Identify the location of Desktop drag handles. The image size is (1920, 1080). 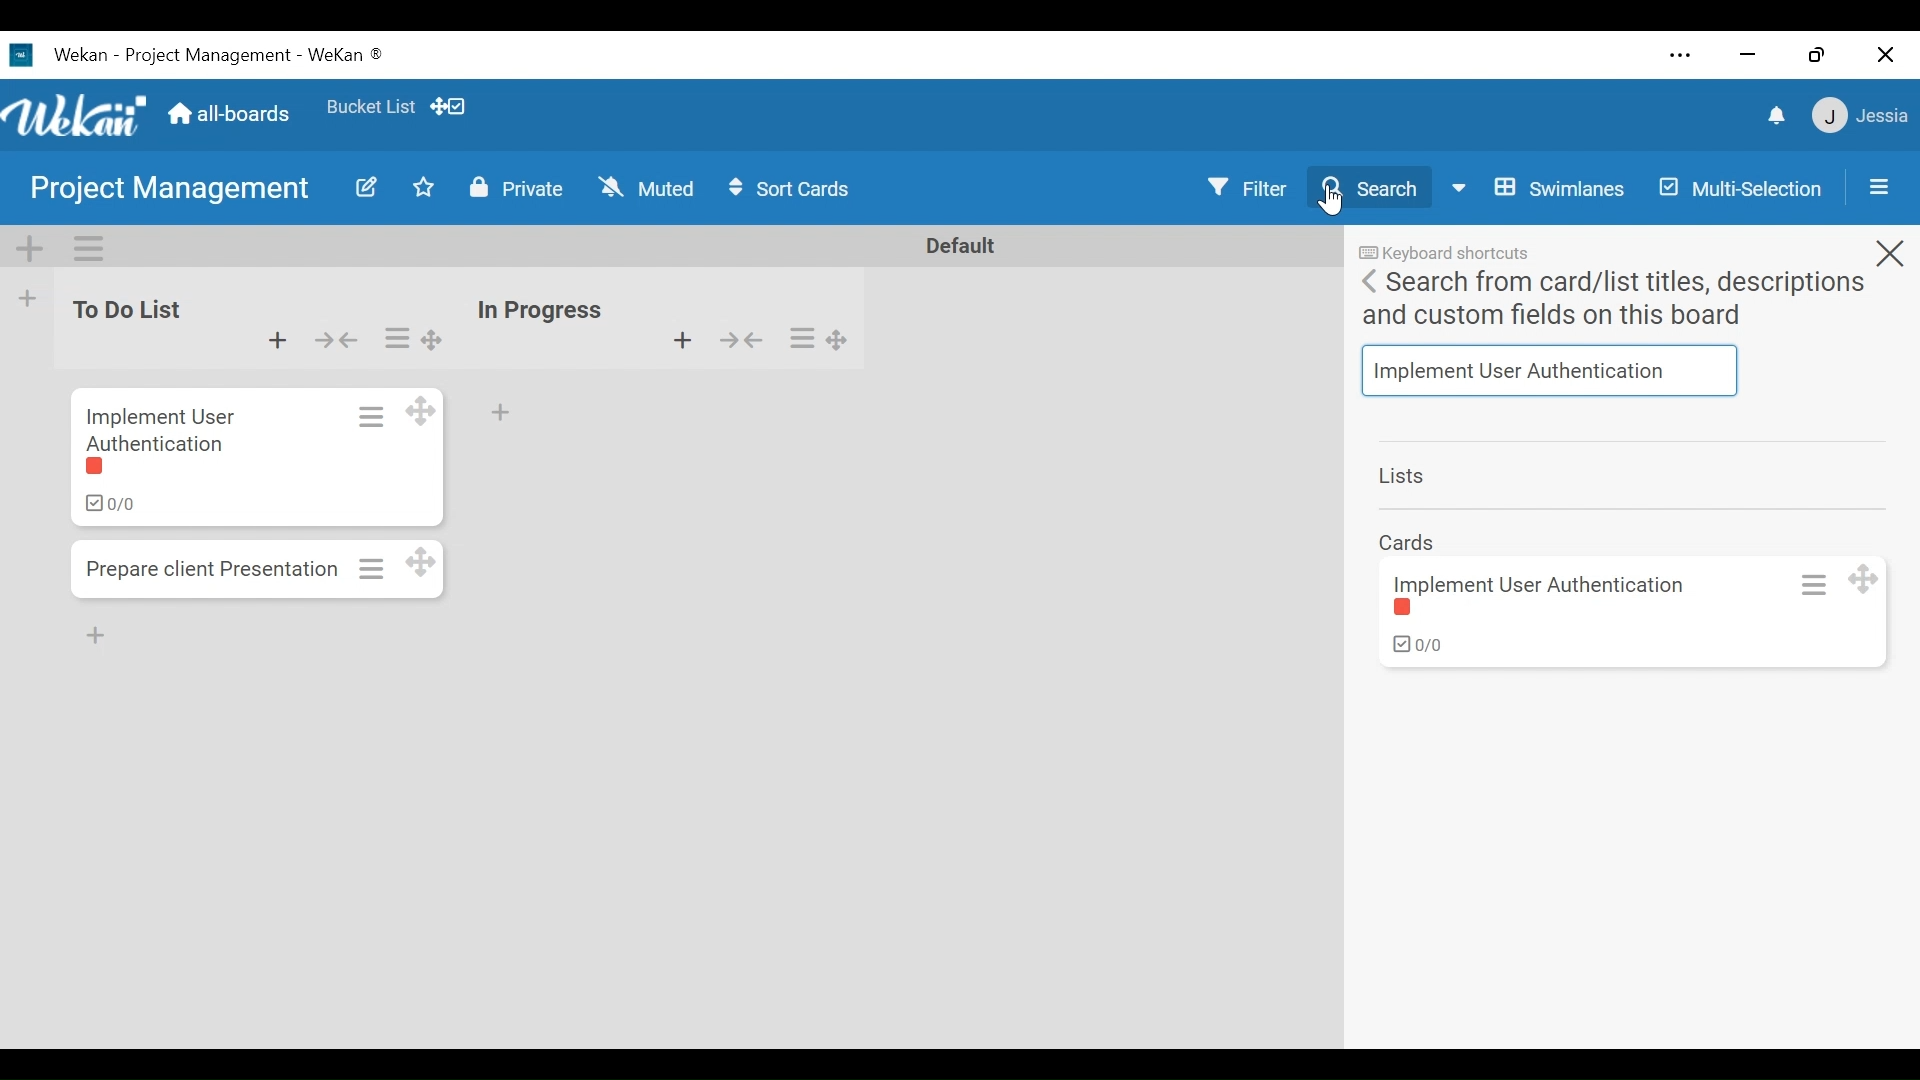
(844, 343).